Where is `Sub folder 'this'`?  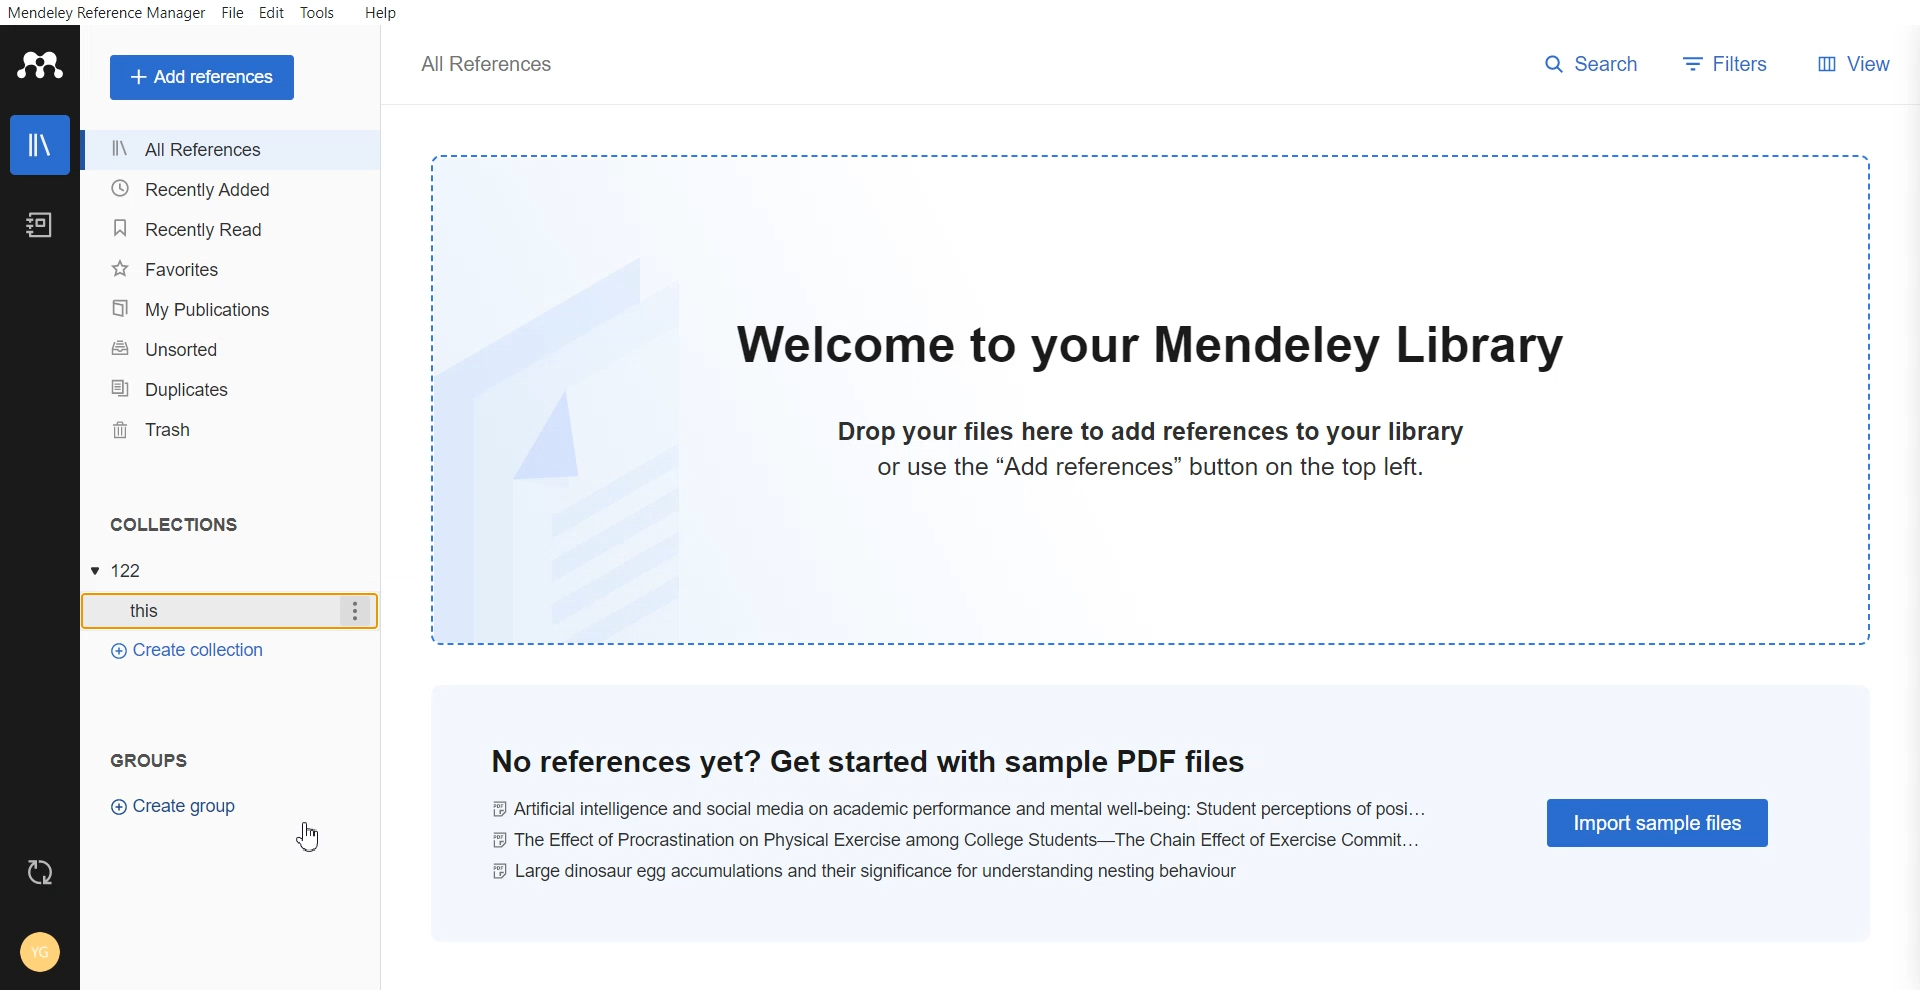
Sub folder 'this' is located at coordinates (207, 613).